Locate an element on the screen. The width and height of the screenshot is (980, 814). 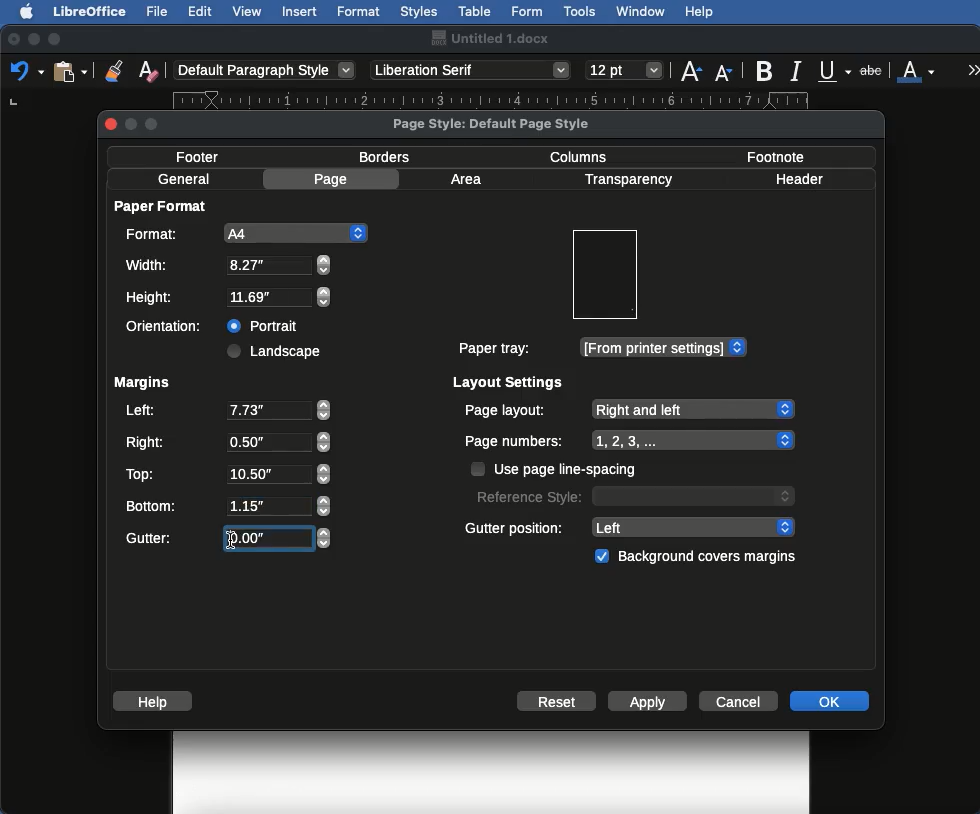
Right is located at coordinates (226, 443).